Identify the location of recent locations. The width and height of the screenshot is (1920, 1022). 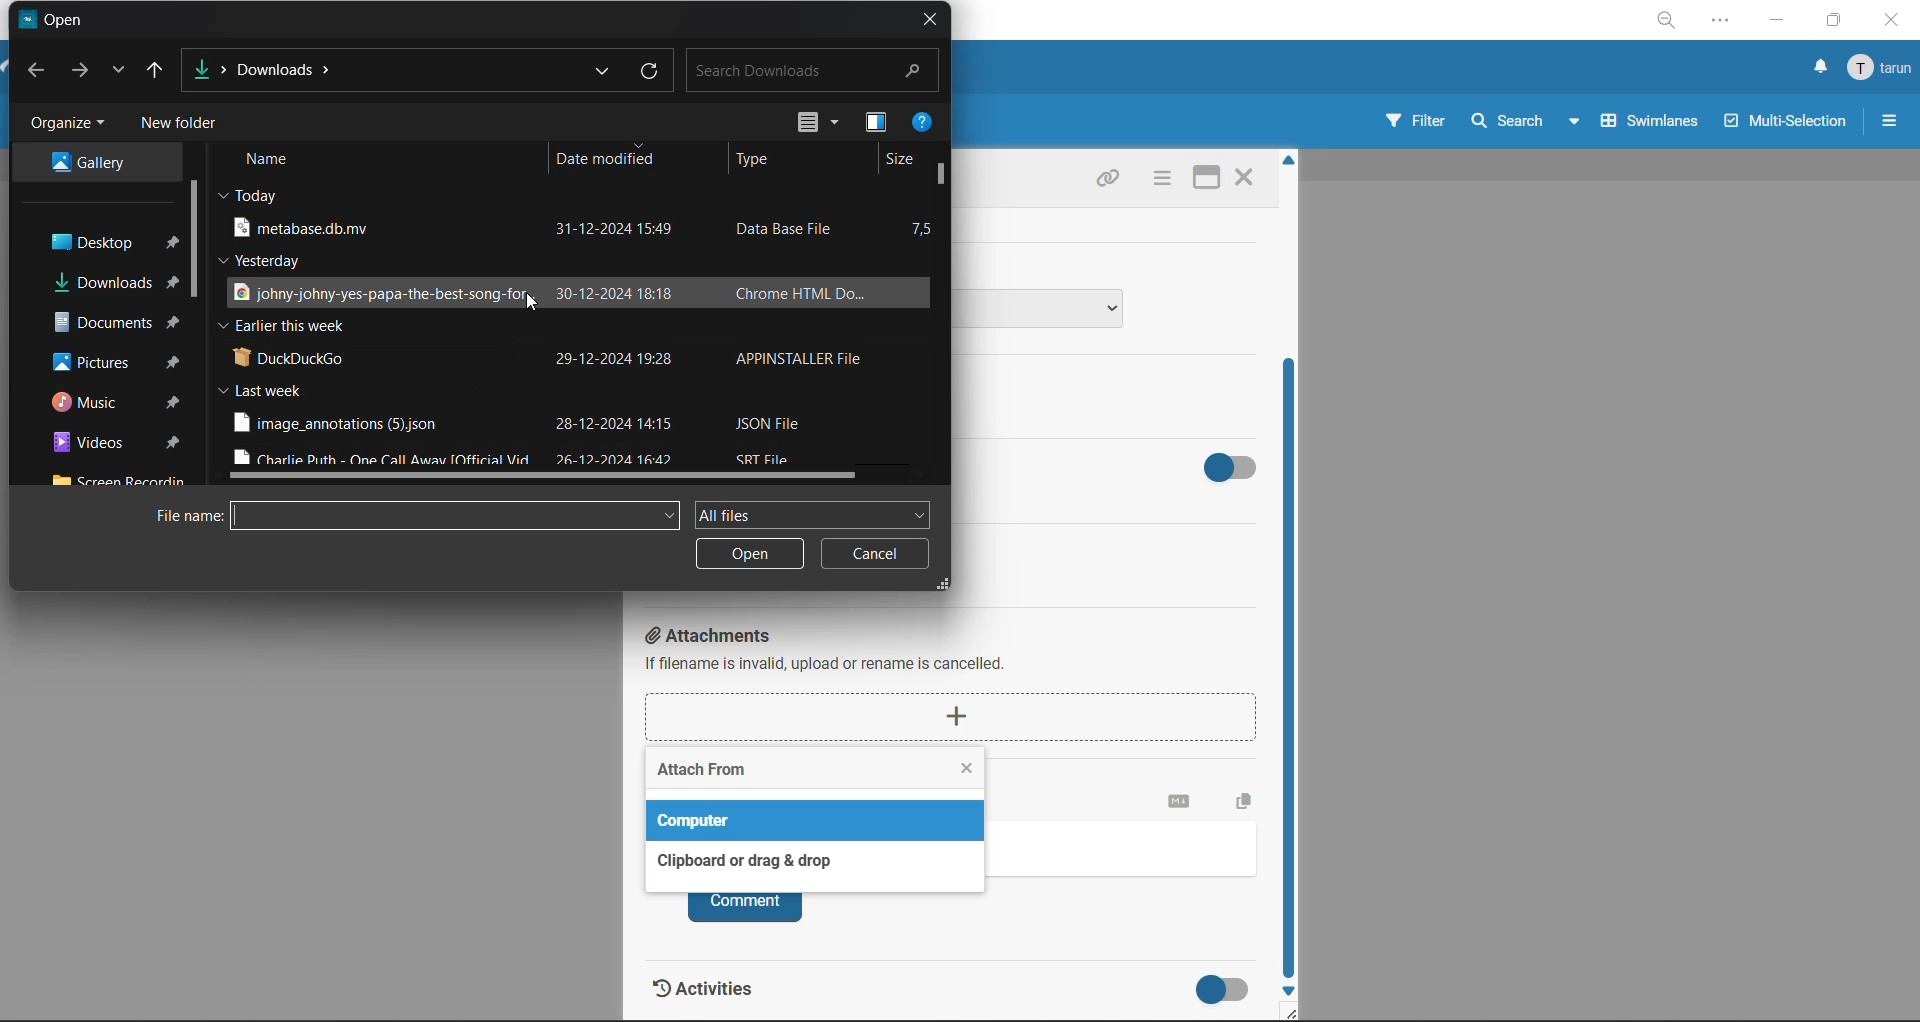
(121, 66).